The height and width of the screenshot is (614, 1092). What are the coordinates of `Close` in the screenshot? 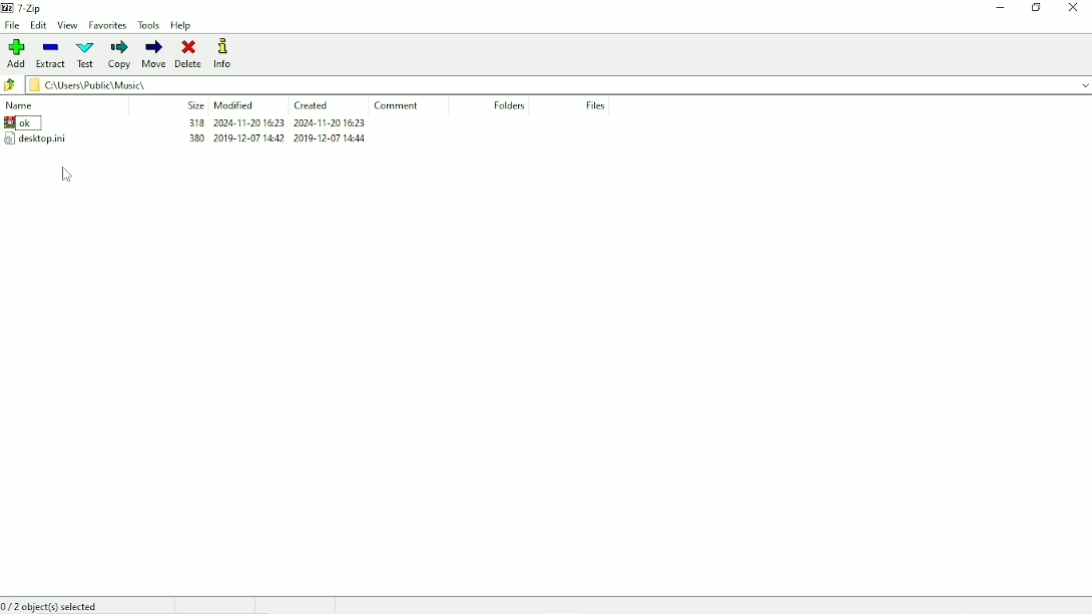 It's located at (1074, 8).